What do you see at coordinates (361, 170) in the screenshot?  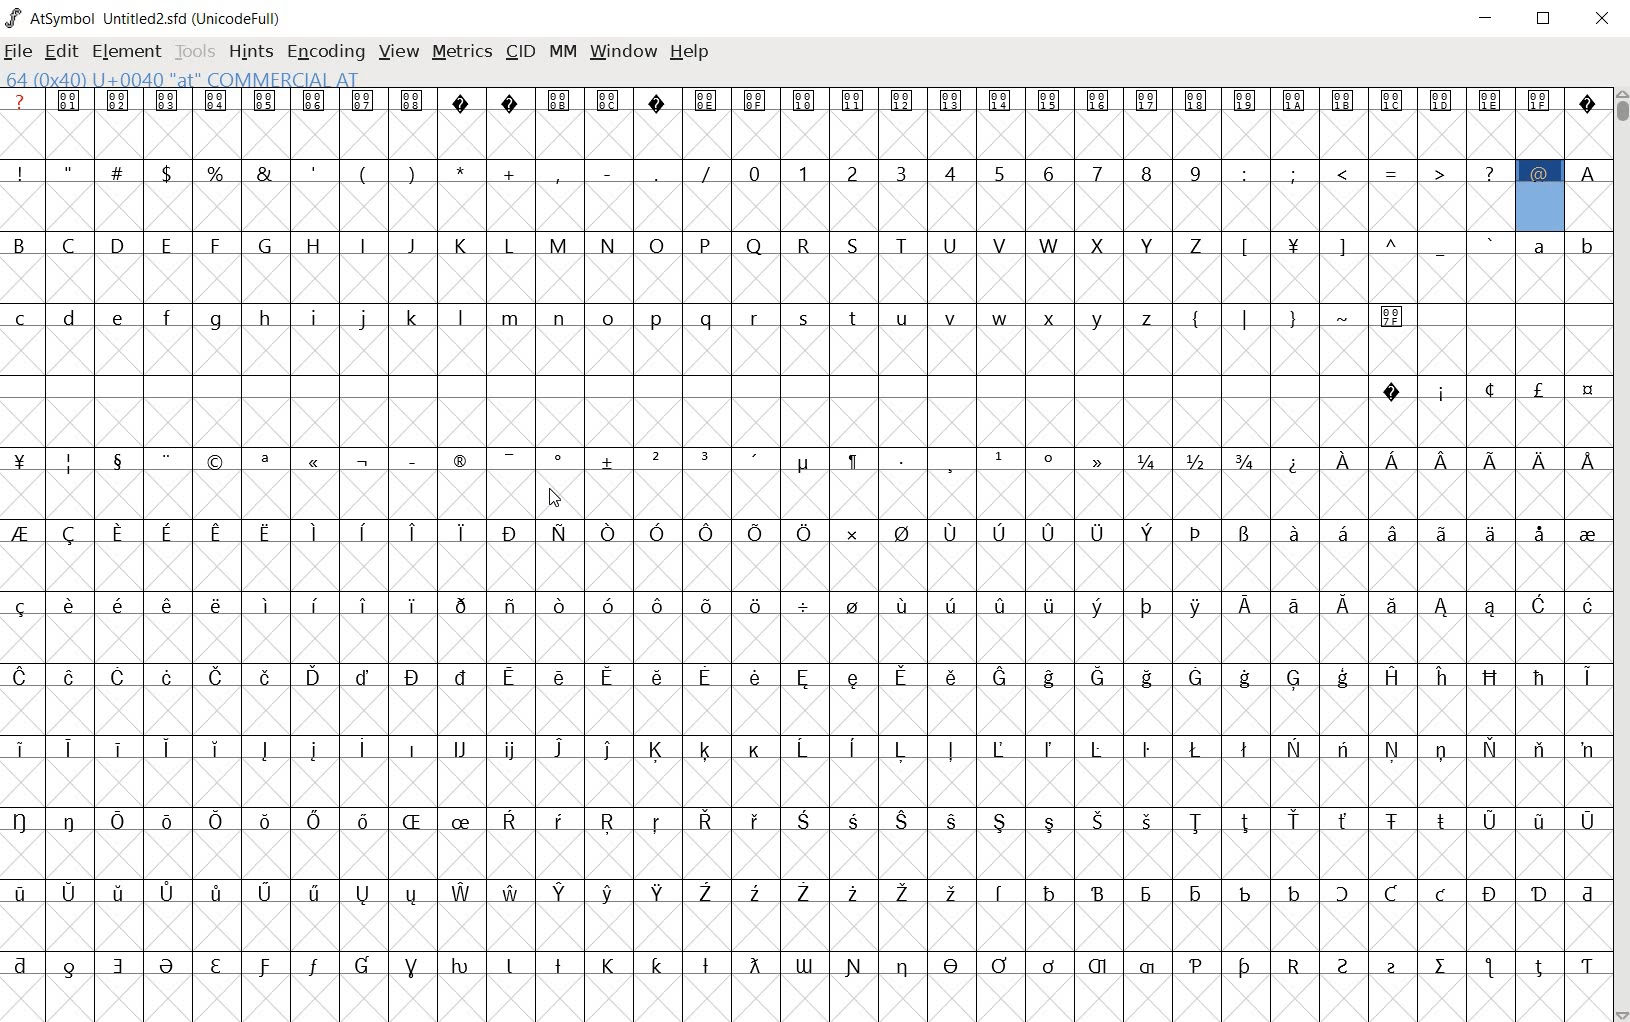 I see `special characters` at bounding box center [361, 170].